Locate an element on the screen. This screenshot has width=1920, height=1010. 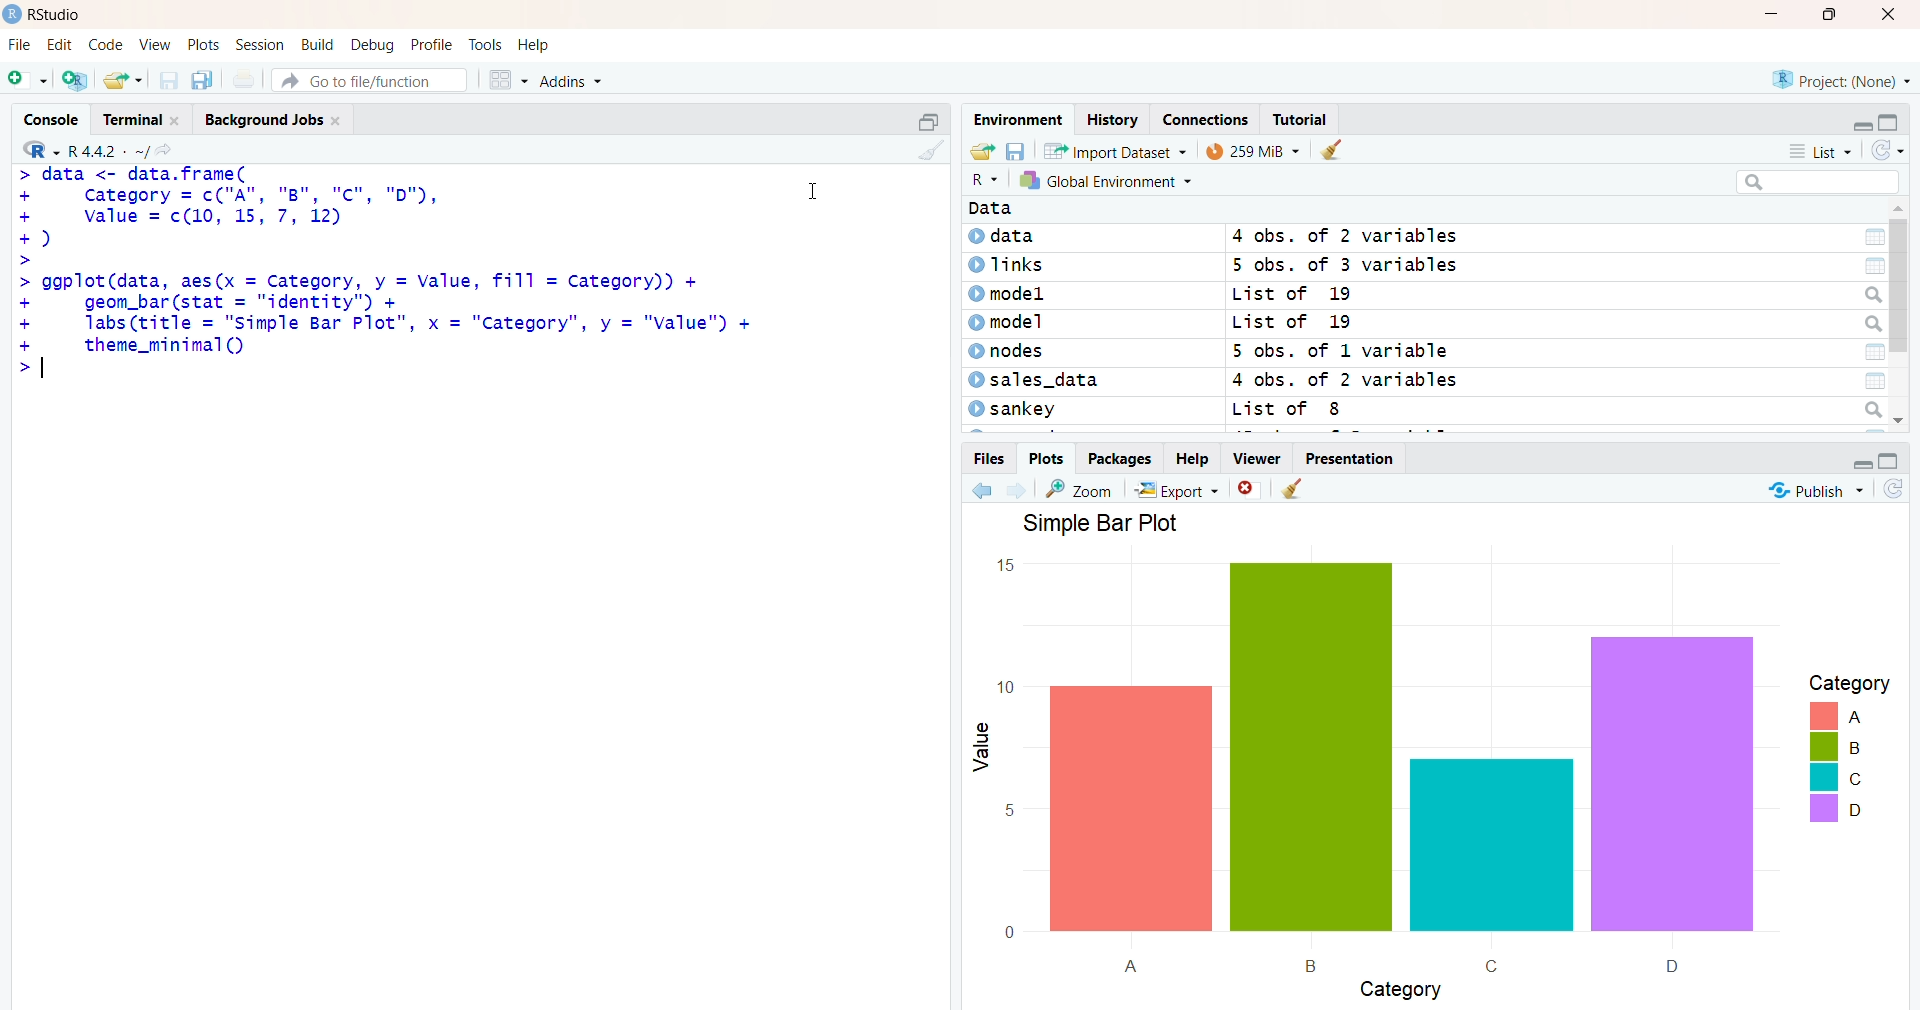
maximize is located at coordinates (1836, 14).